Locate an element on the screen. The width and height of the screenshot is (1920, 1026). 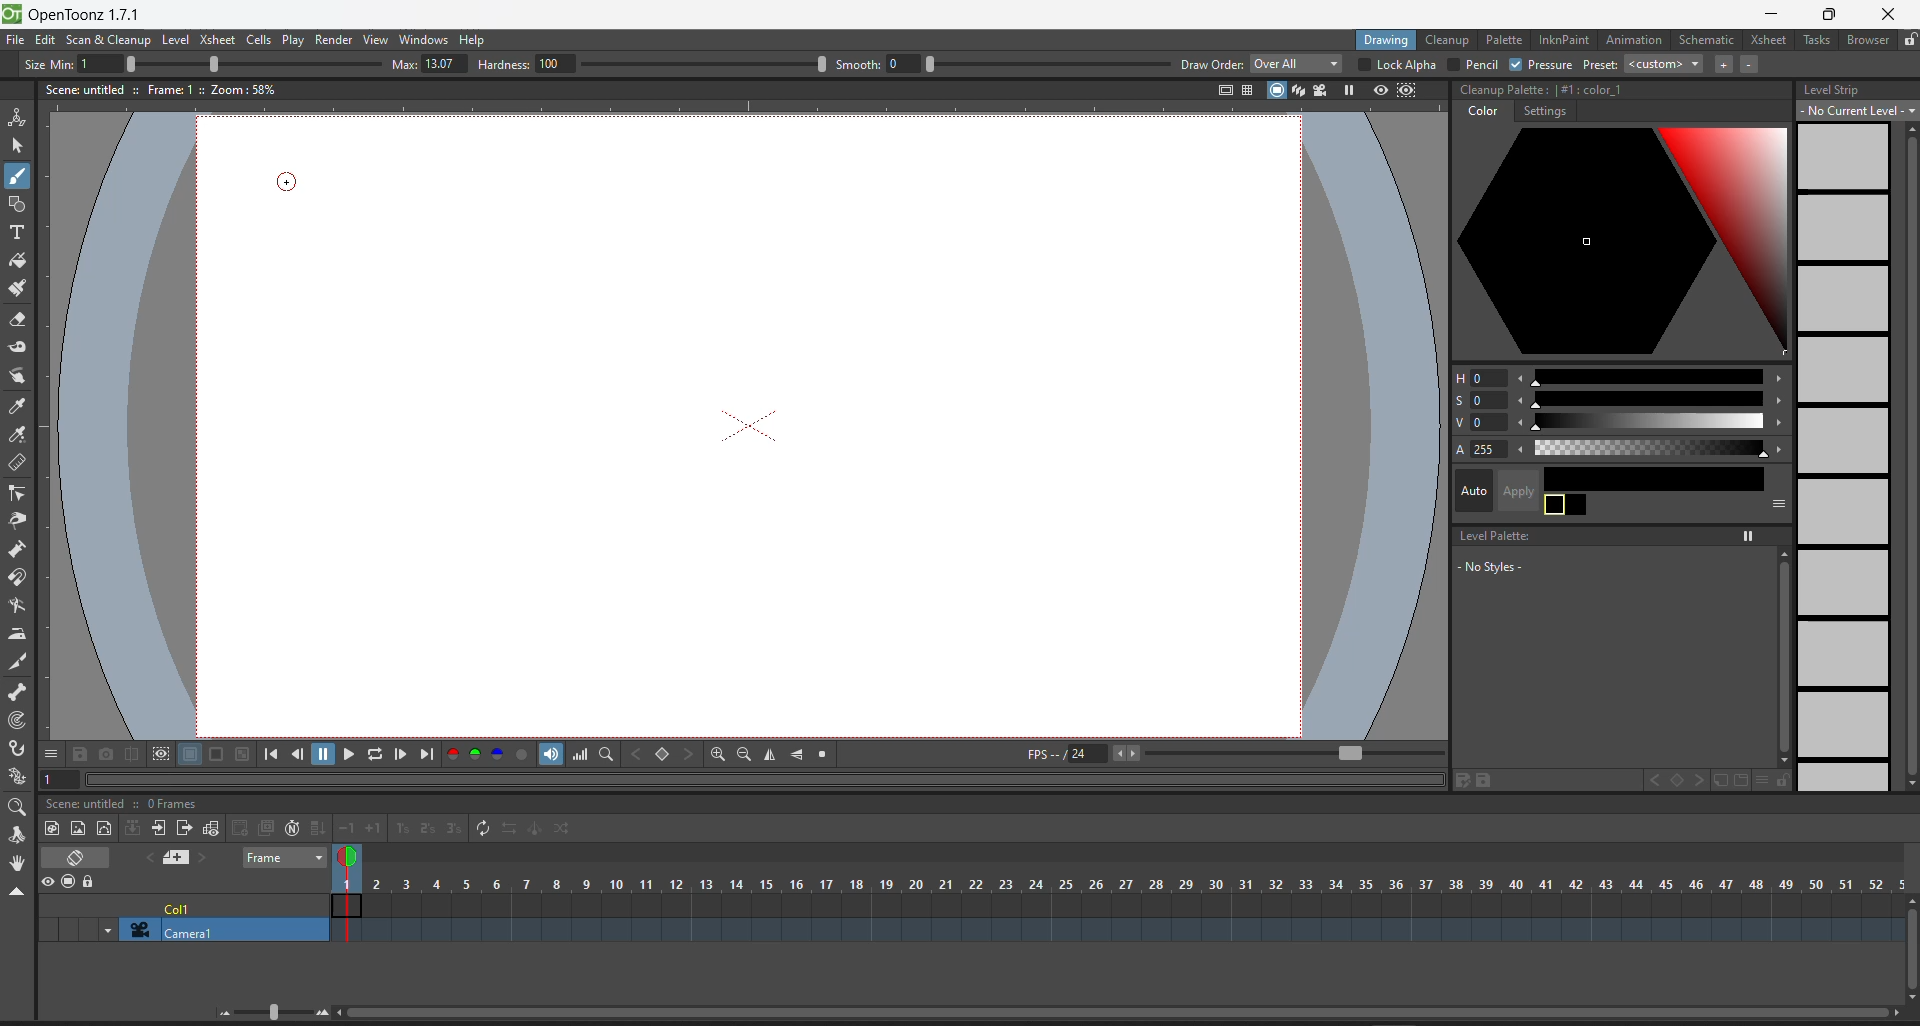
paint brush tool is located at coordinates (18, 290).